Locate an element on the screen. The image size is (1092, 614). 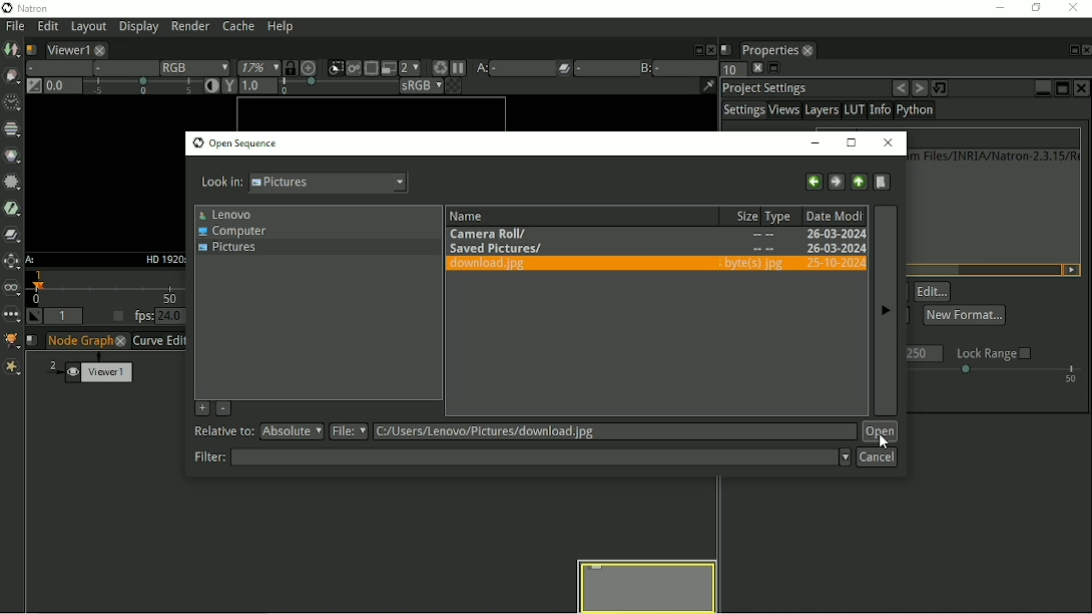
Keyer is located at coordinates (12, 207).